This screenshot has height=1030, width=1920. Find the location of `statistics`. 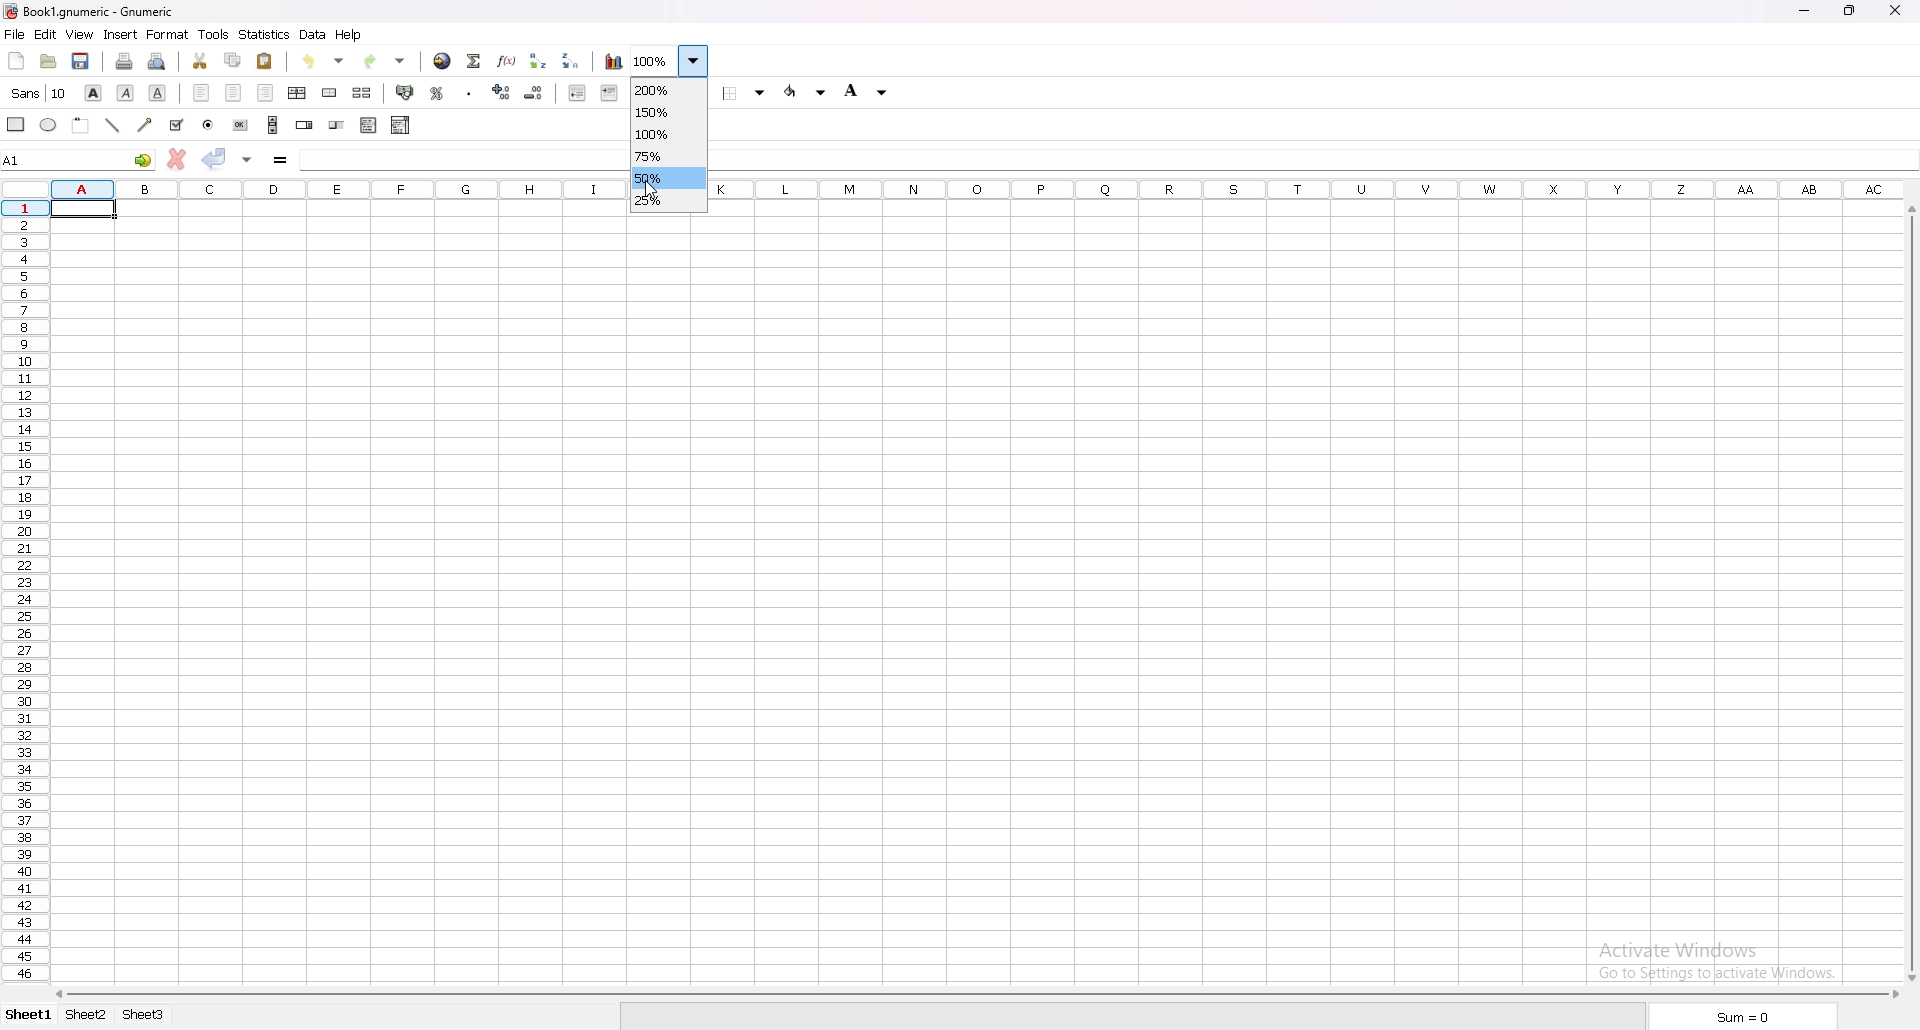

statistics is located at coordinates (265, 34).